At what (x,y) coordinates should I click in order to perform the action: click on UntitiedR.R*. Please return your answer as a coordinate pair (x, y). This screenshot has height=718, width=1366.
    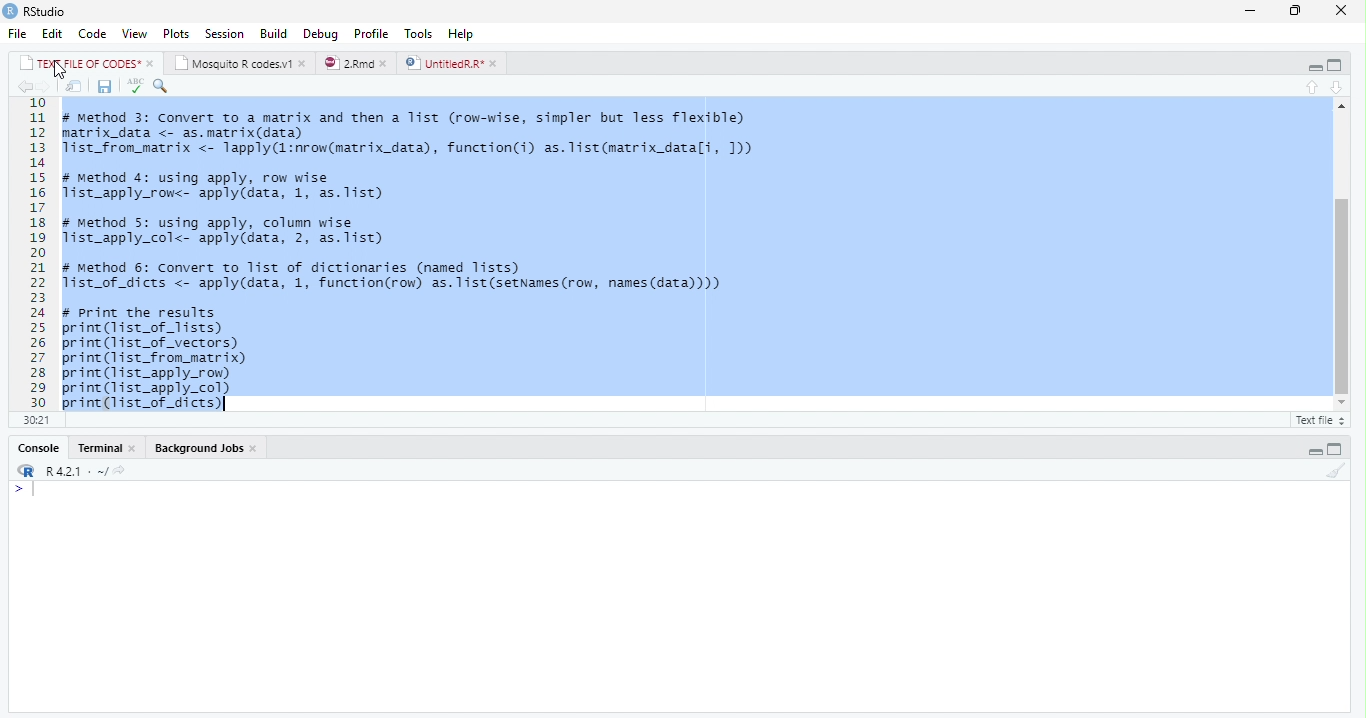
    Looking at the image, I should click on (454, 63).